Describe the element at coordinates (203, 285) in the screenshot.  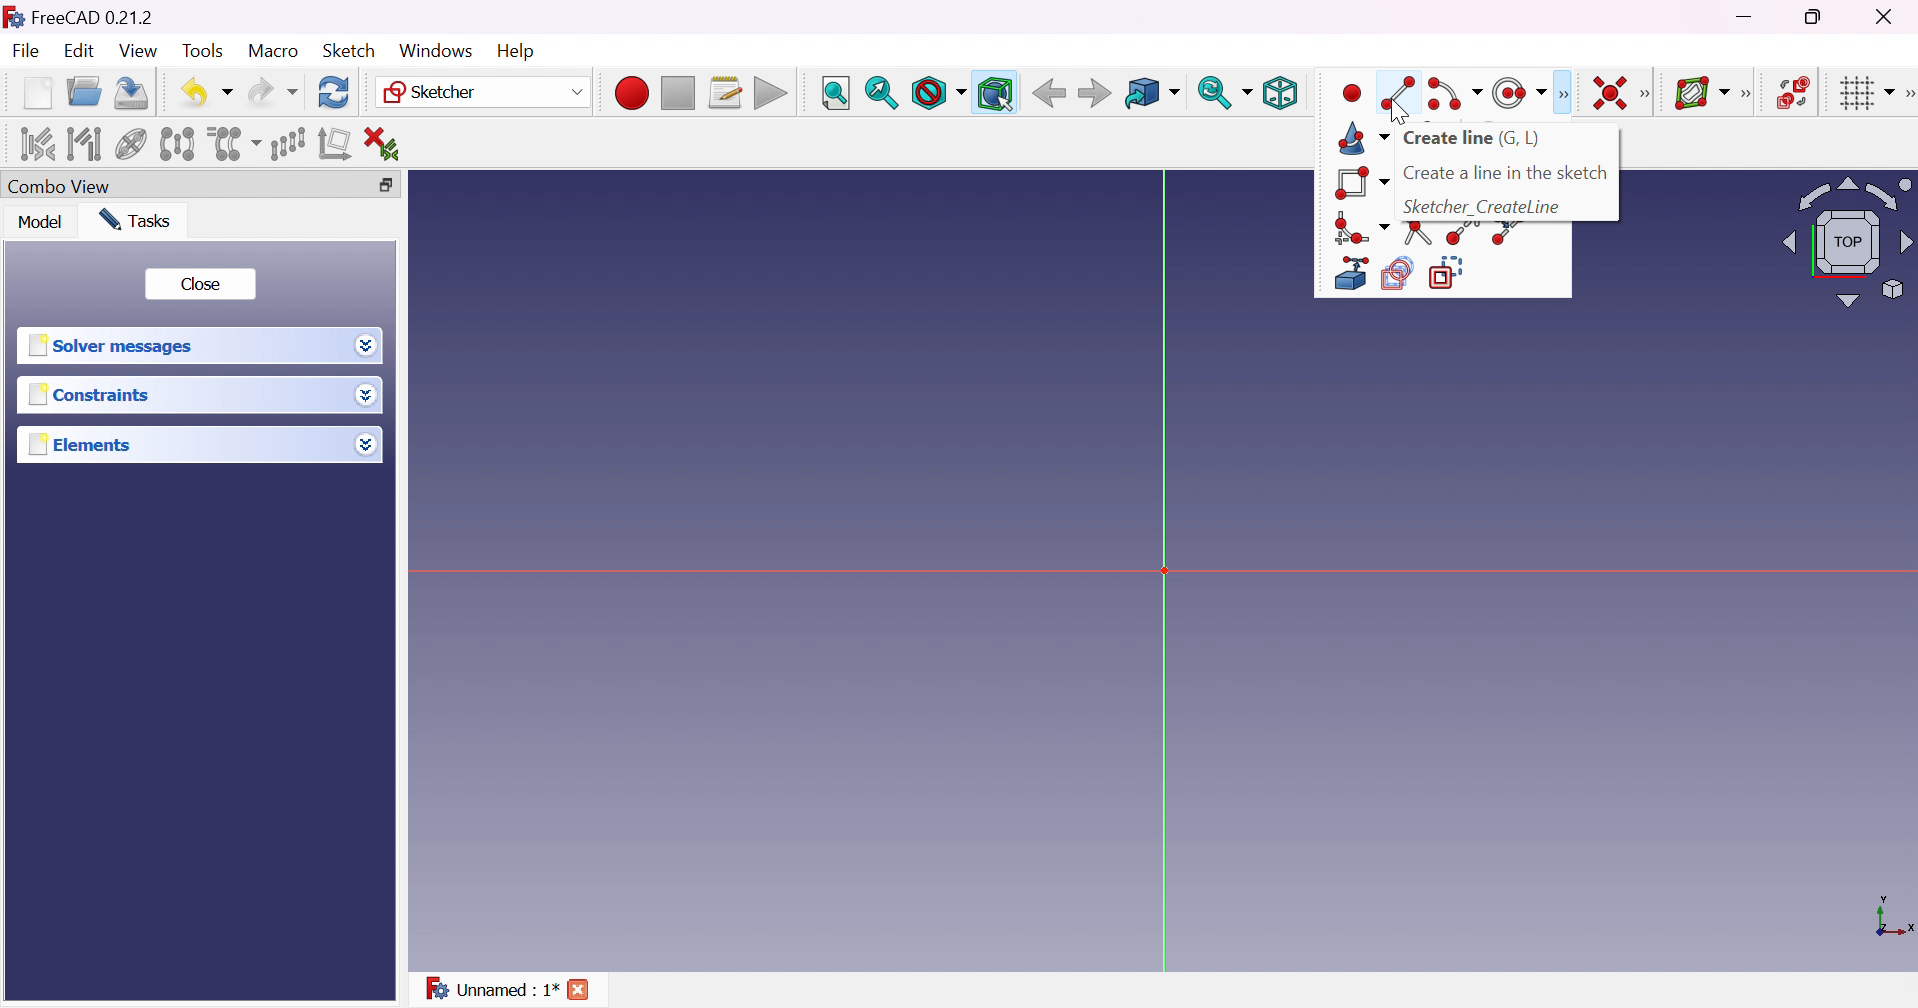
I see `Close` at that location.